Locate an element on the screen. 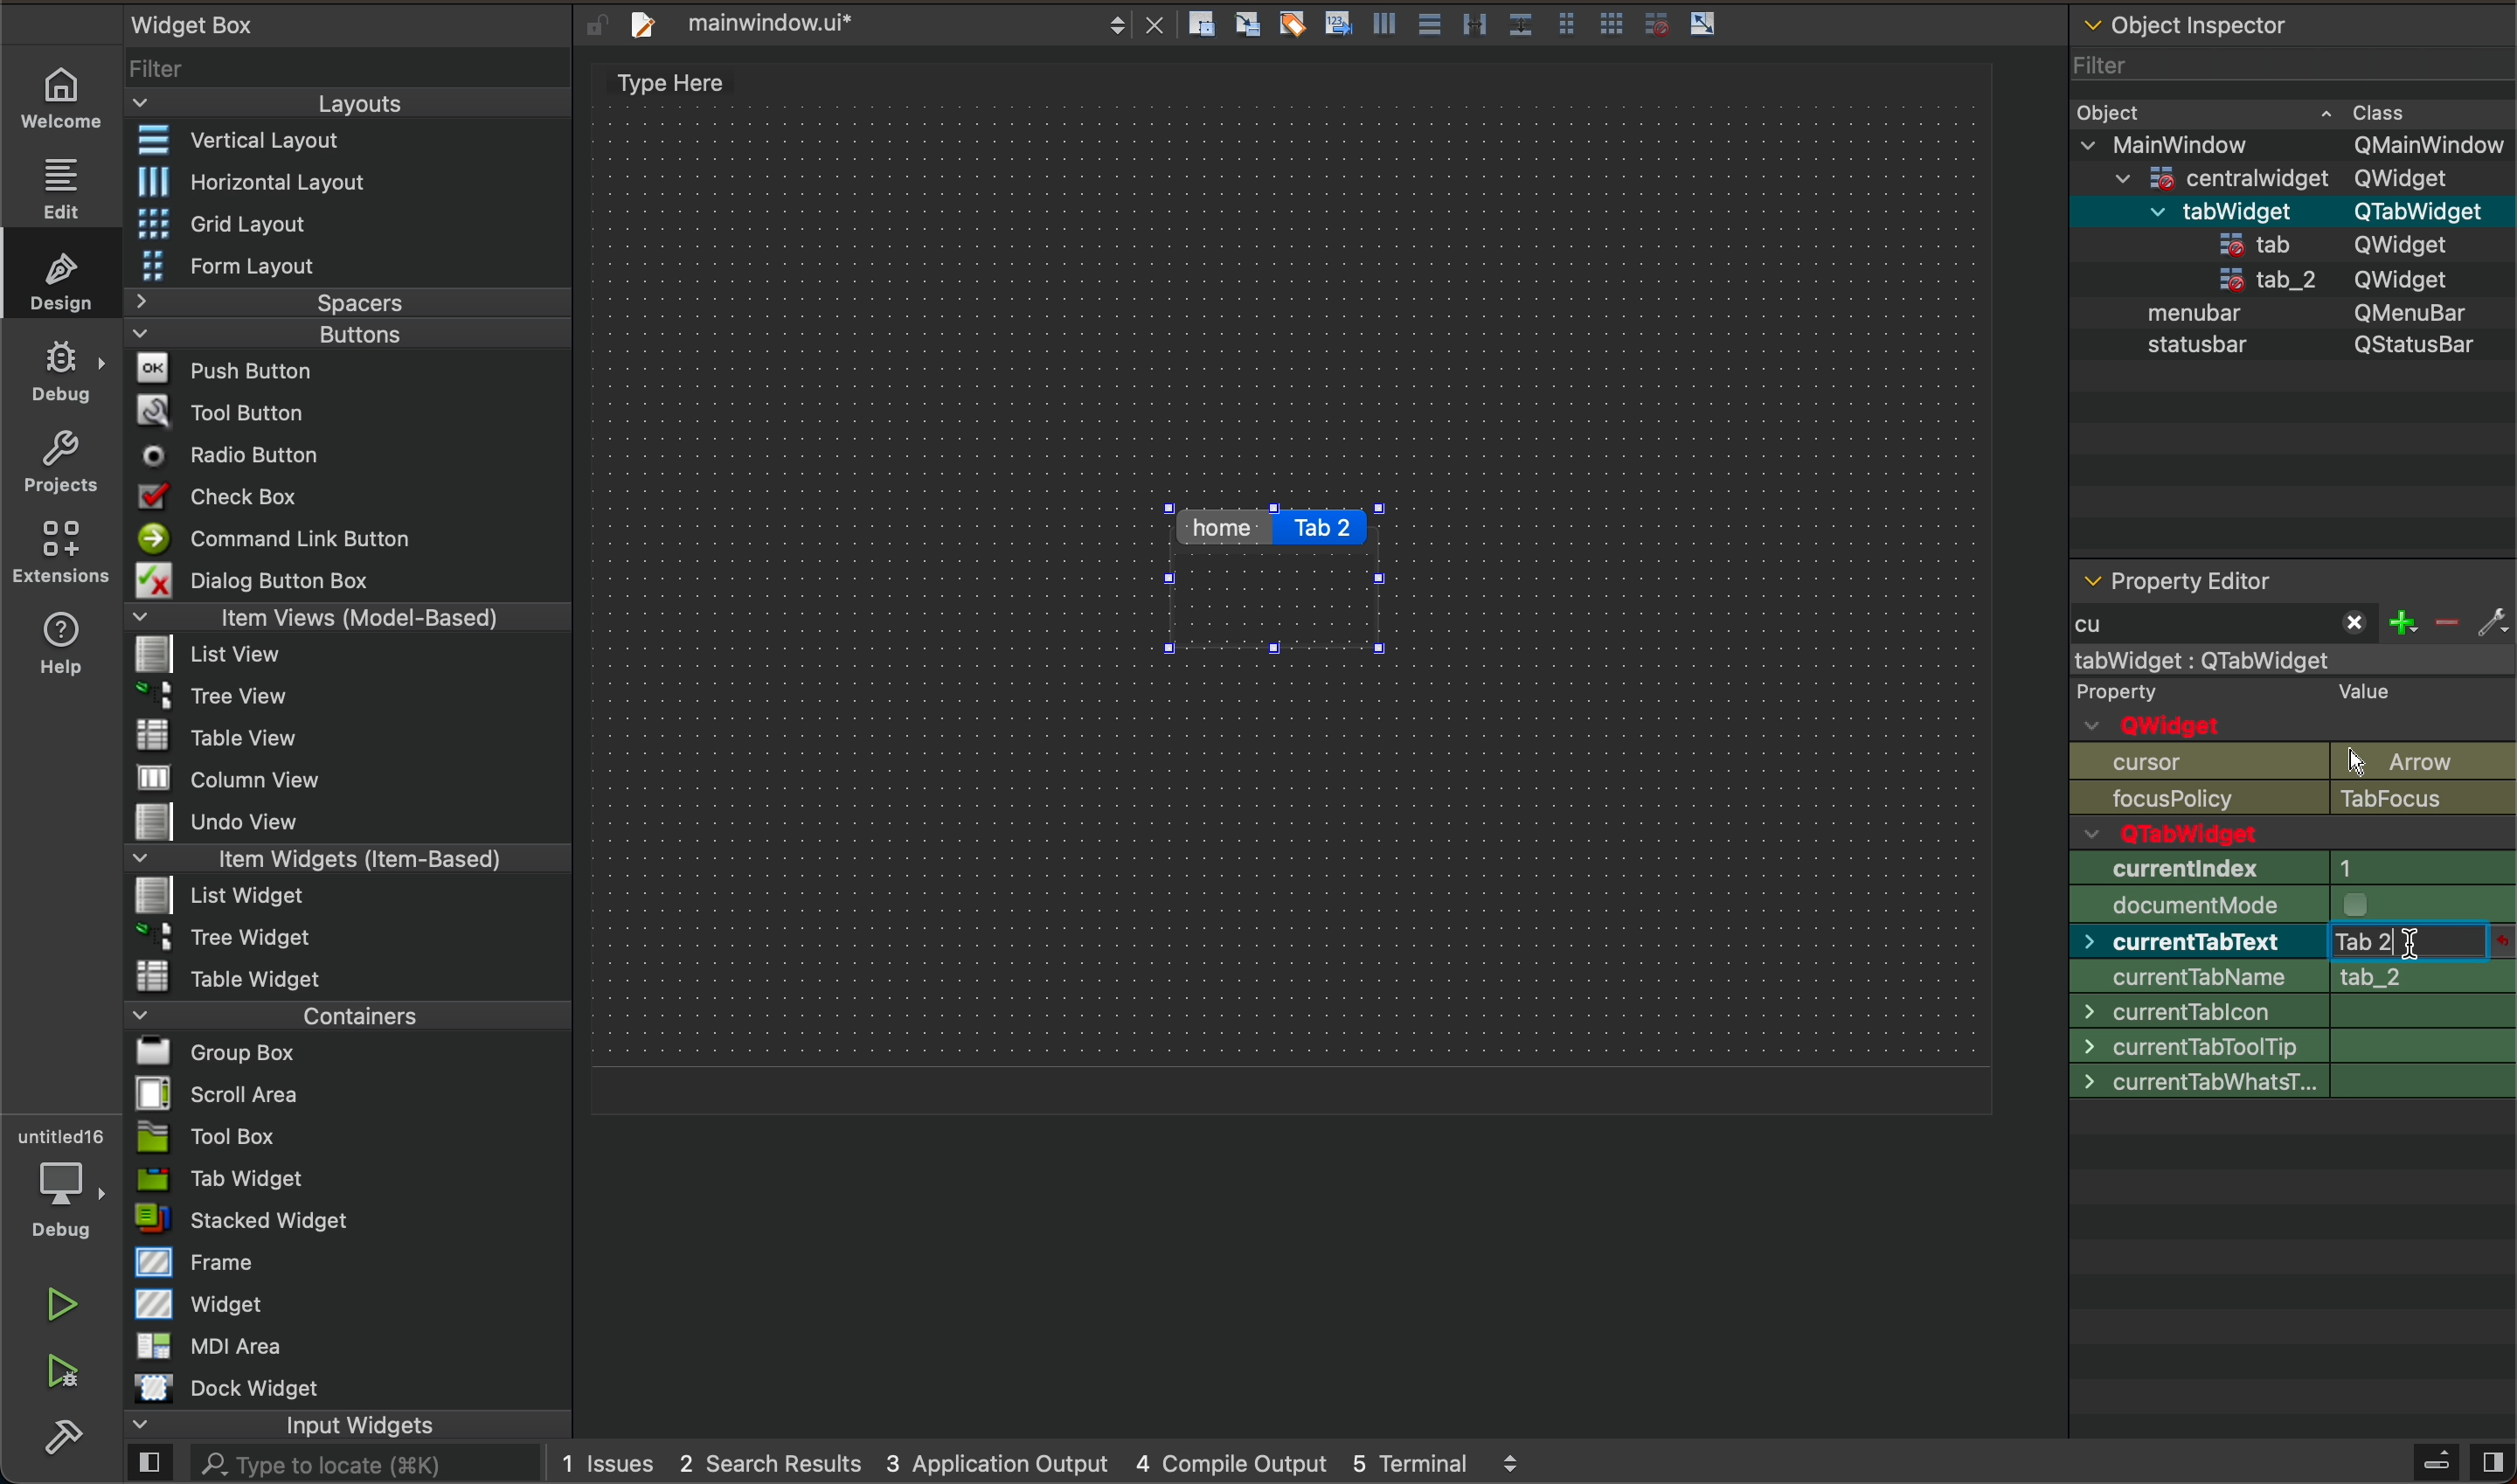  logs is located at coordinates (1050, 1462).